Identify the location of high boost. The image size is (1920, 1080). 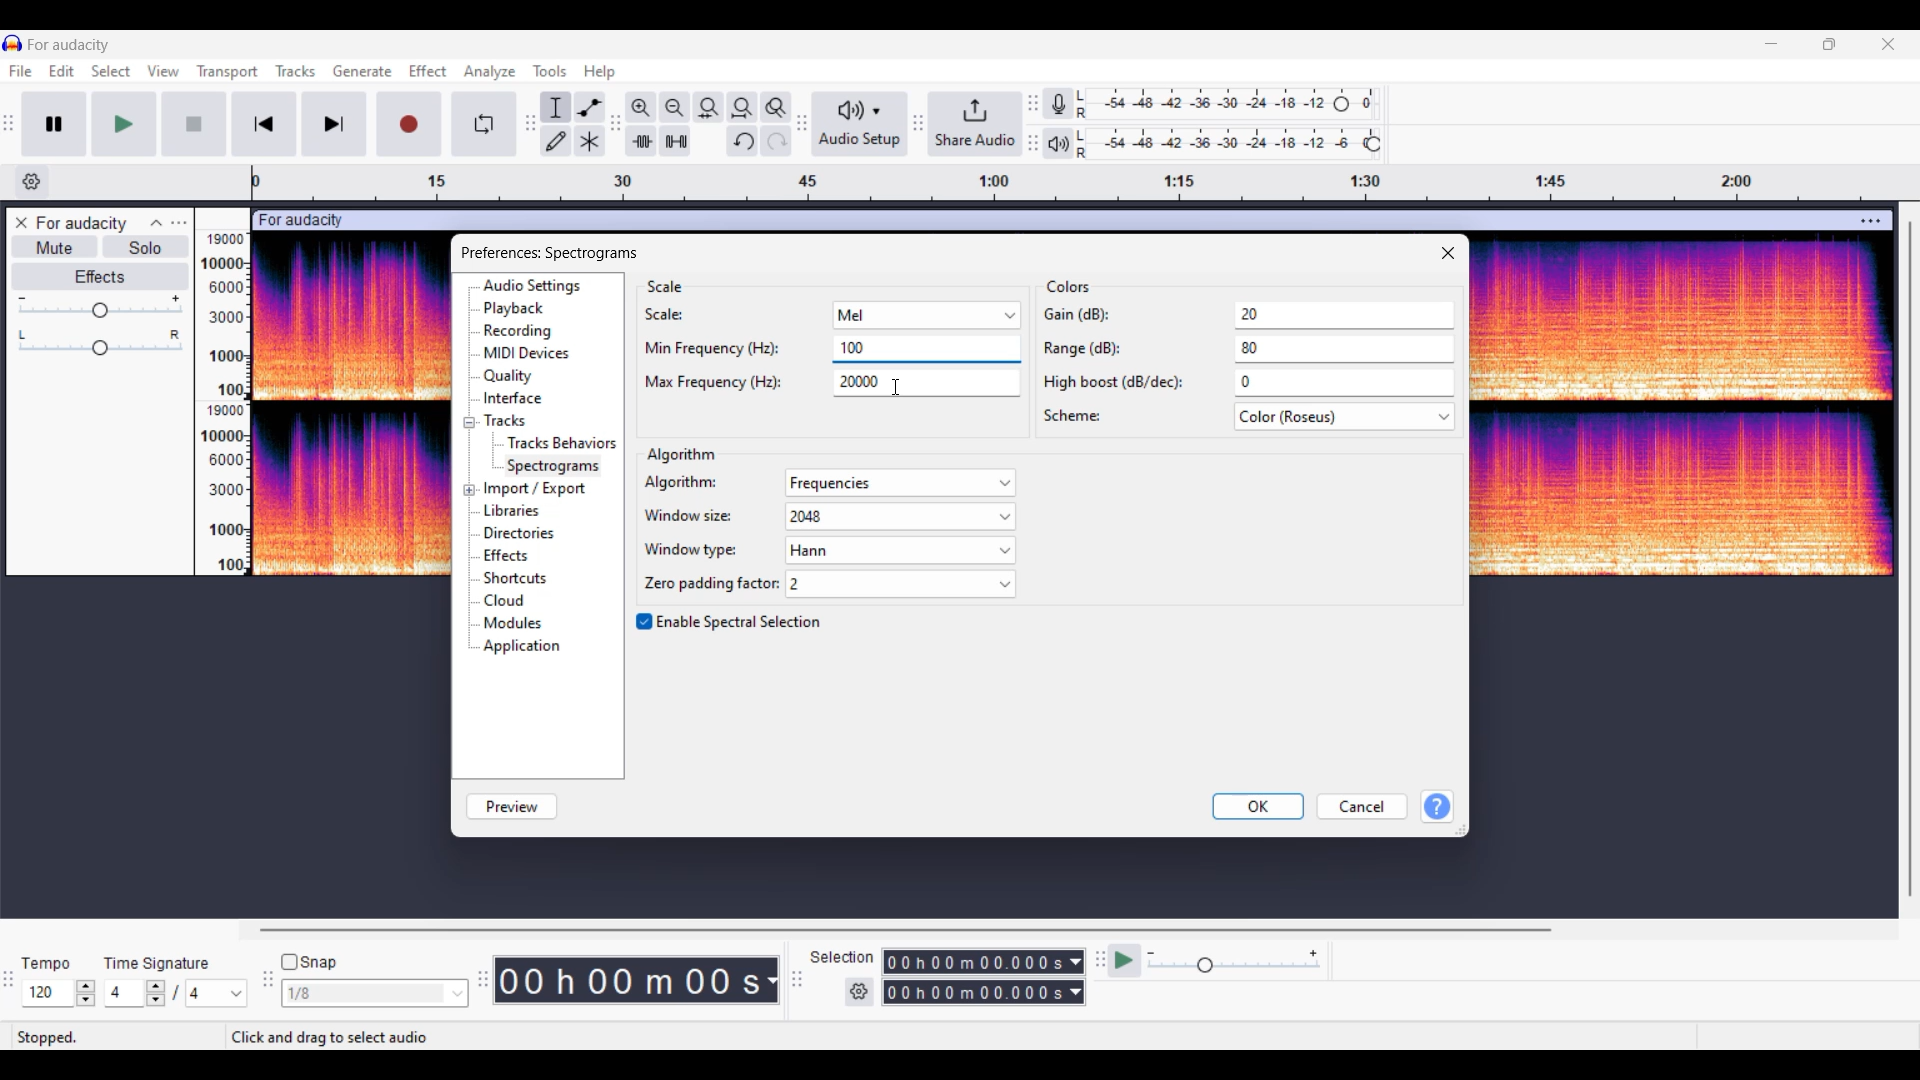
(1246, 384).